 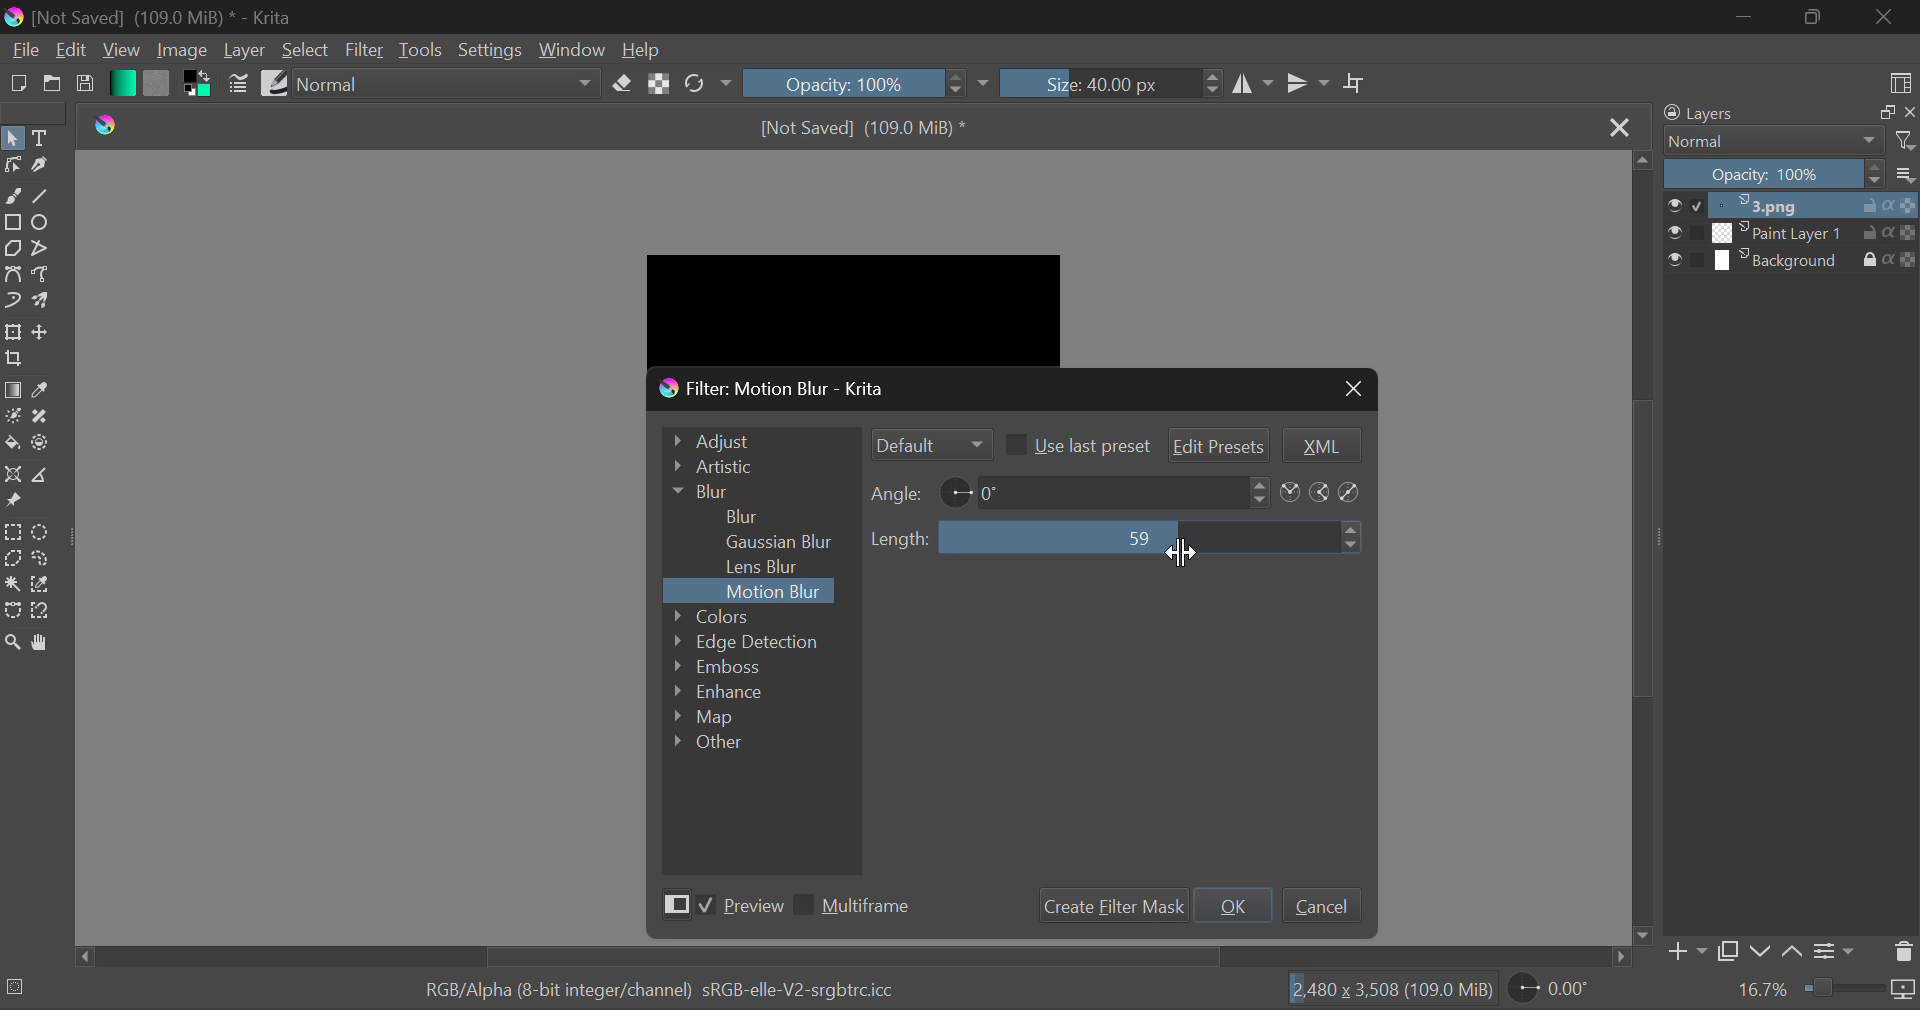 What do you see at coordinates (776, 592) in the screenshot?
I see `Motion Blur` at bounding box center [776, 592].